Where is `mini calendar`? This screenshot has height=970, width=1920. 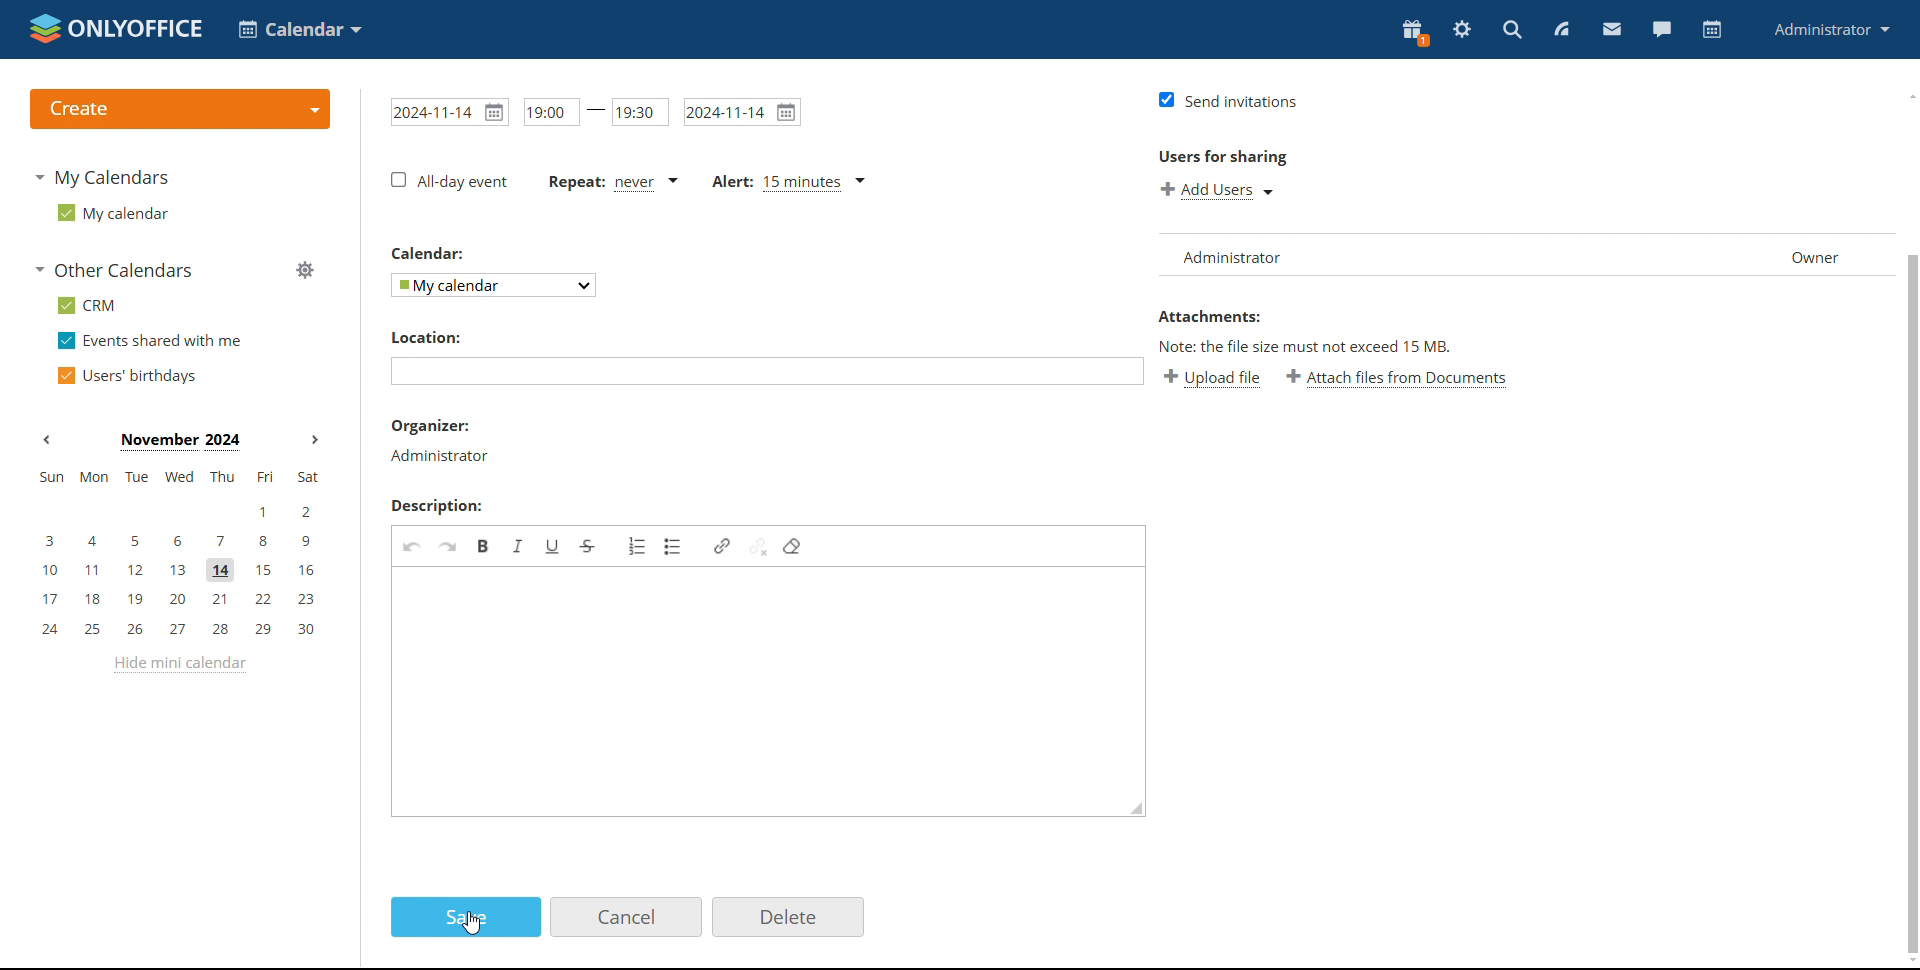 mini calendar is located at coordinates (179, 554).